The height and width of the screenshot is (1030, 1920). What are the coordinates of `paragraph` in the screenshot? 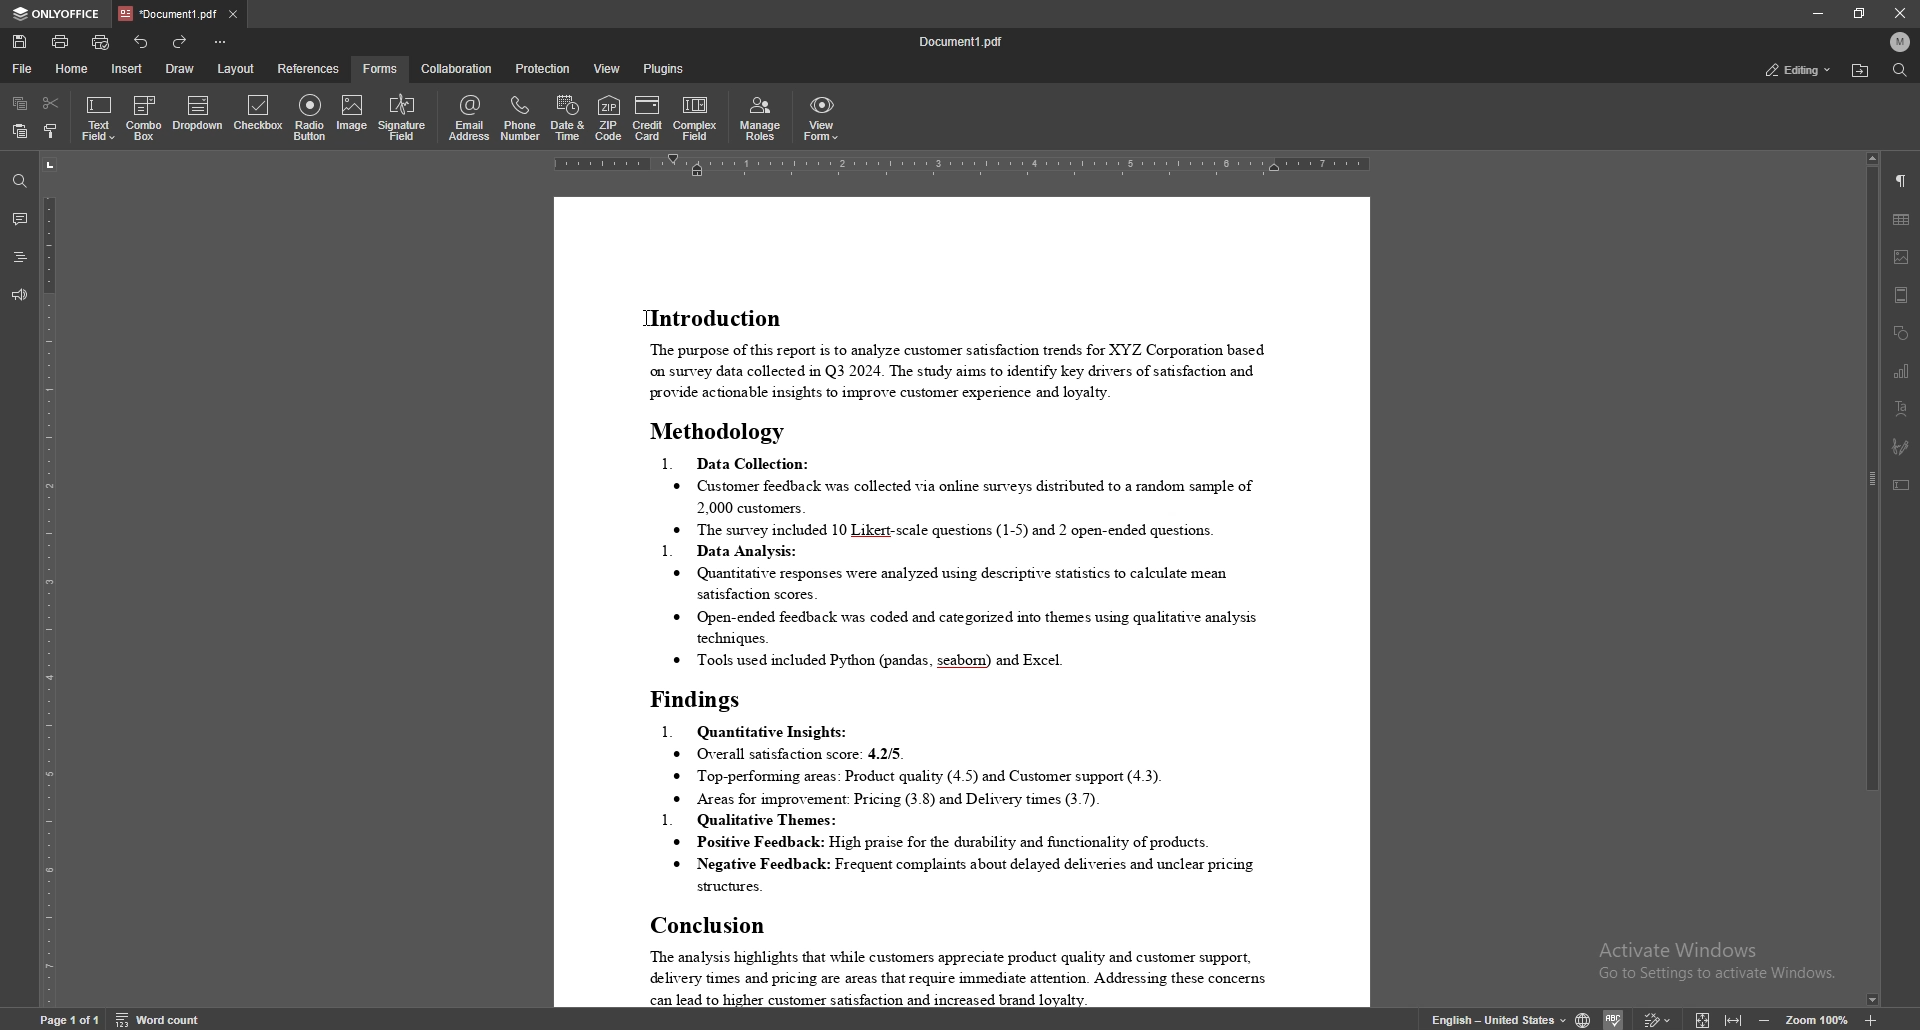 It's located at (1901, 181).